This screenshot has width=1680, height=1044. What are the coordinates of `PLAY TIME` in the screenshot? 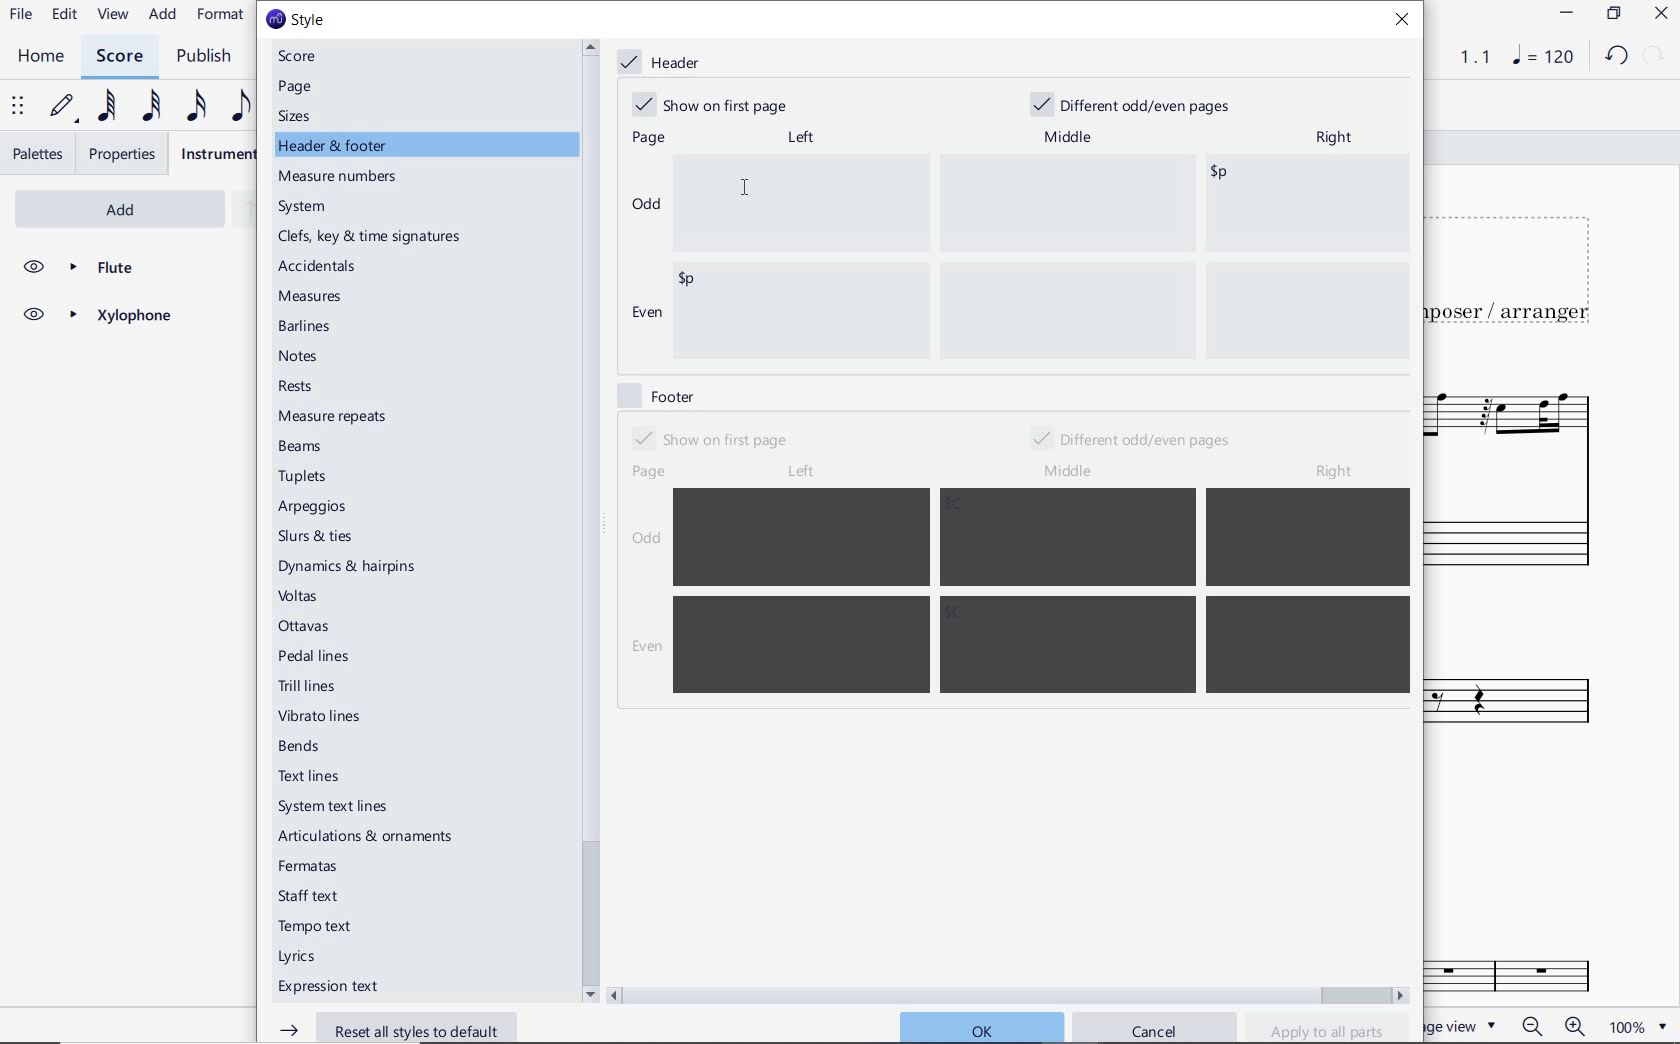 It's located at (1463, 57).